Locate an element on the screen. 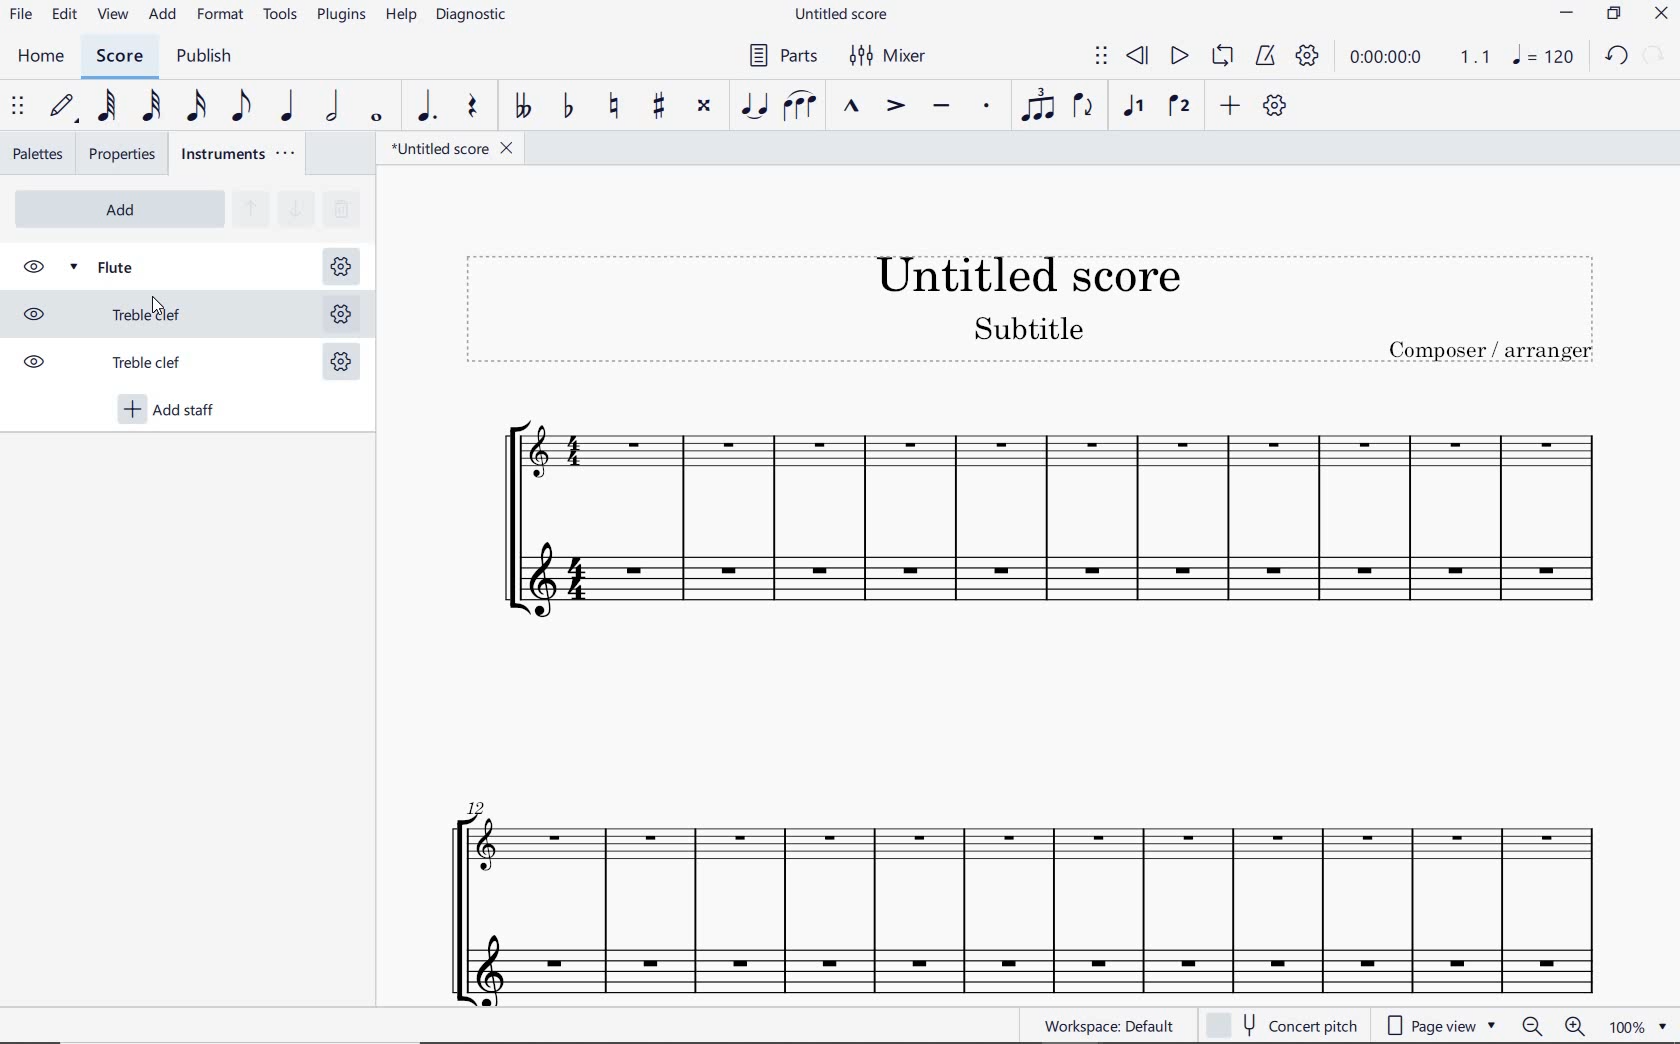 This screenshot has width=1680, height=1044. QUARTER NOTE is located at coordinates (288, 107).